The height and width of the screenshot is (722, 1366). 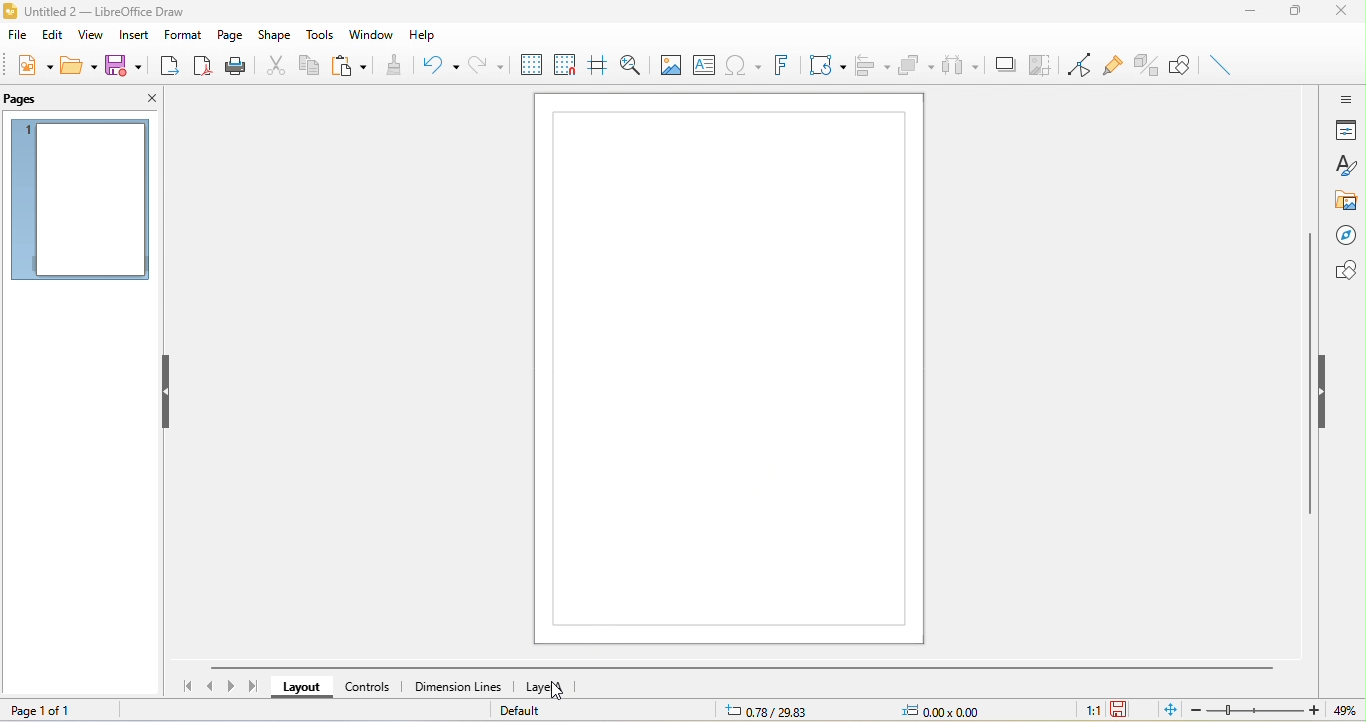 What do you see at coordinates (915, 65) in the screenshot?
I see `arrange` at bounding box center [915, 65].